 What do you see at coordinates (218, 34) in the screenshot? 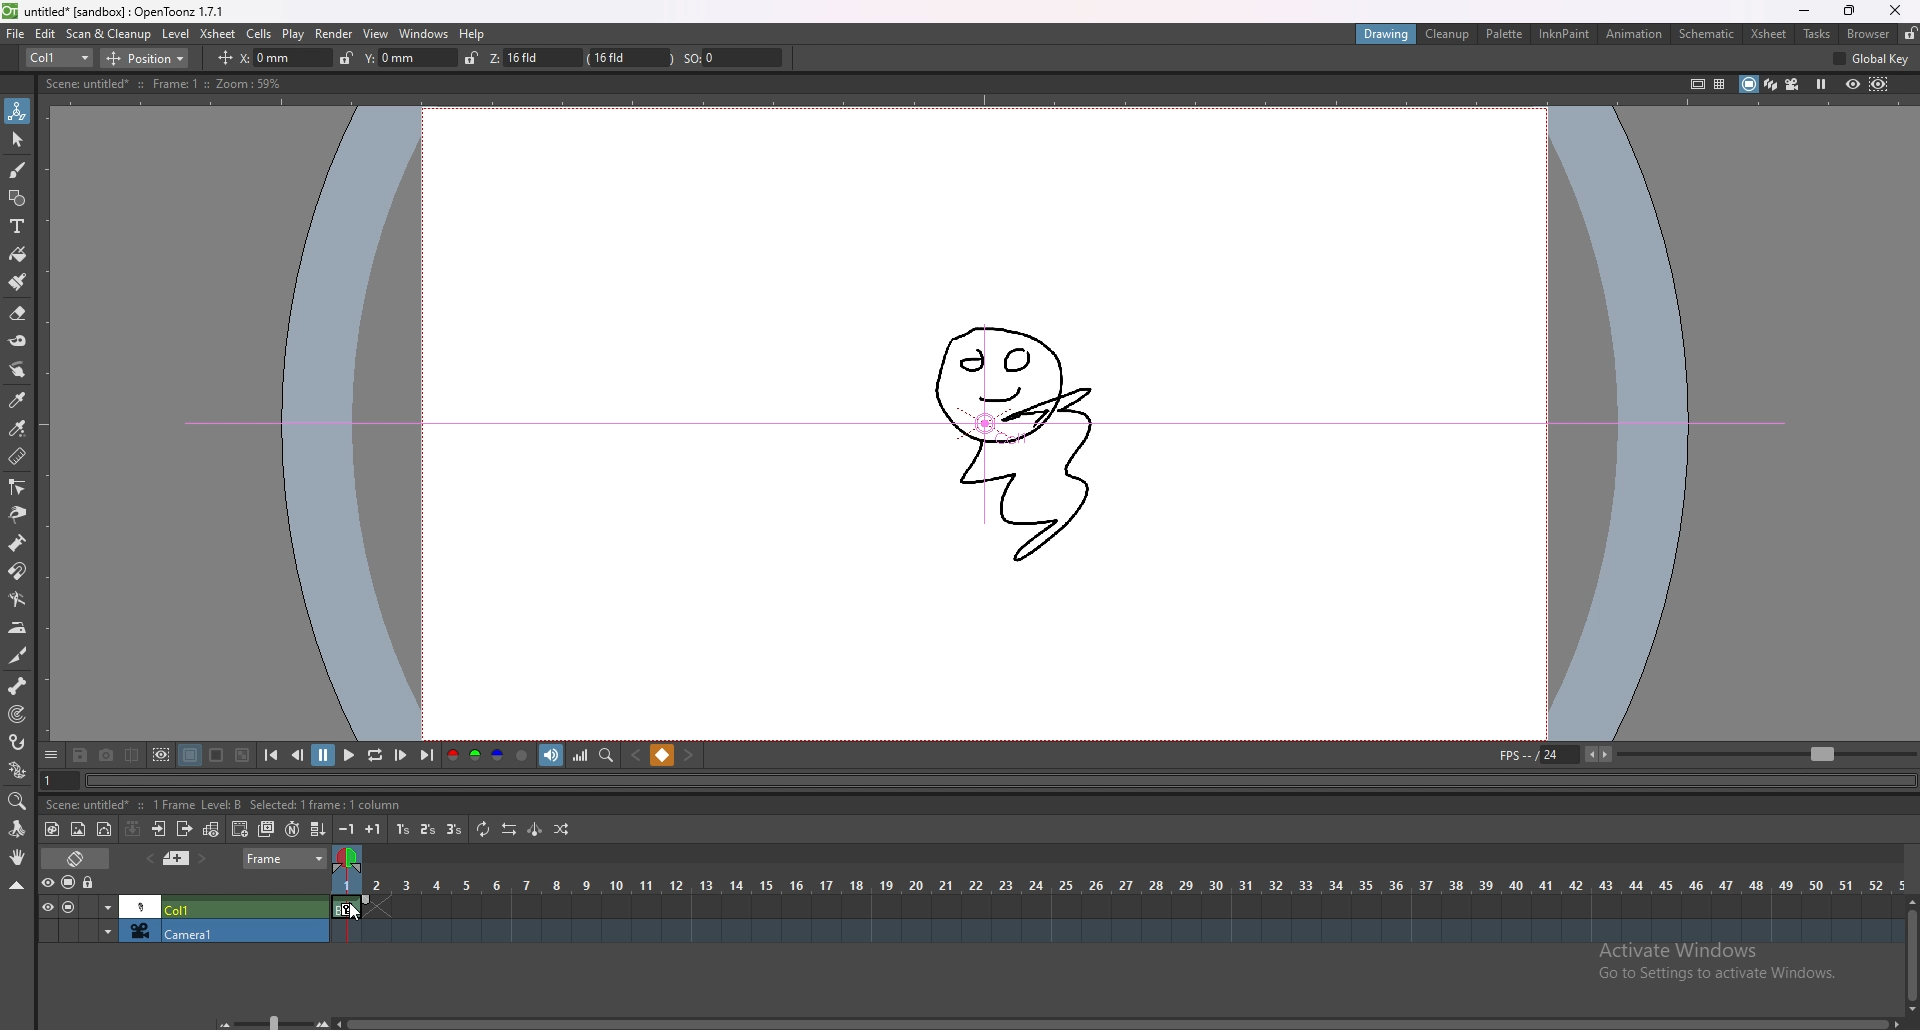
I see `xsheet` at bounding box center [218, 34].